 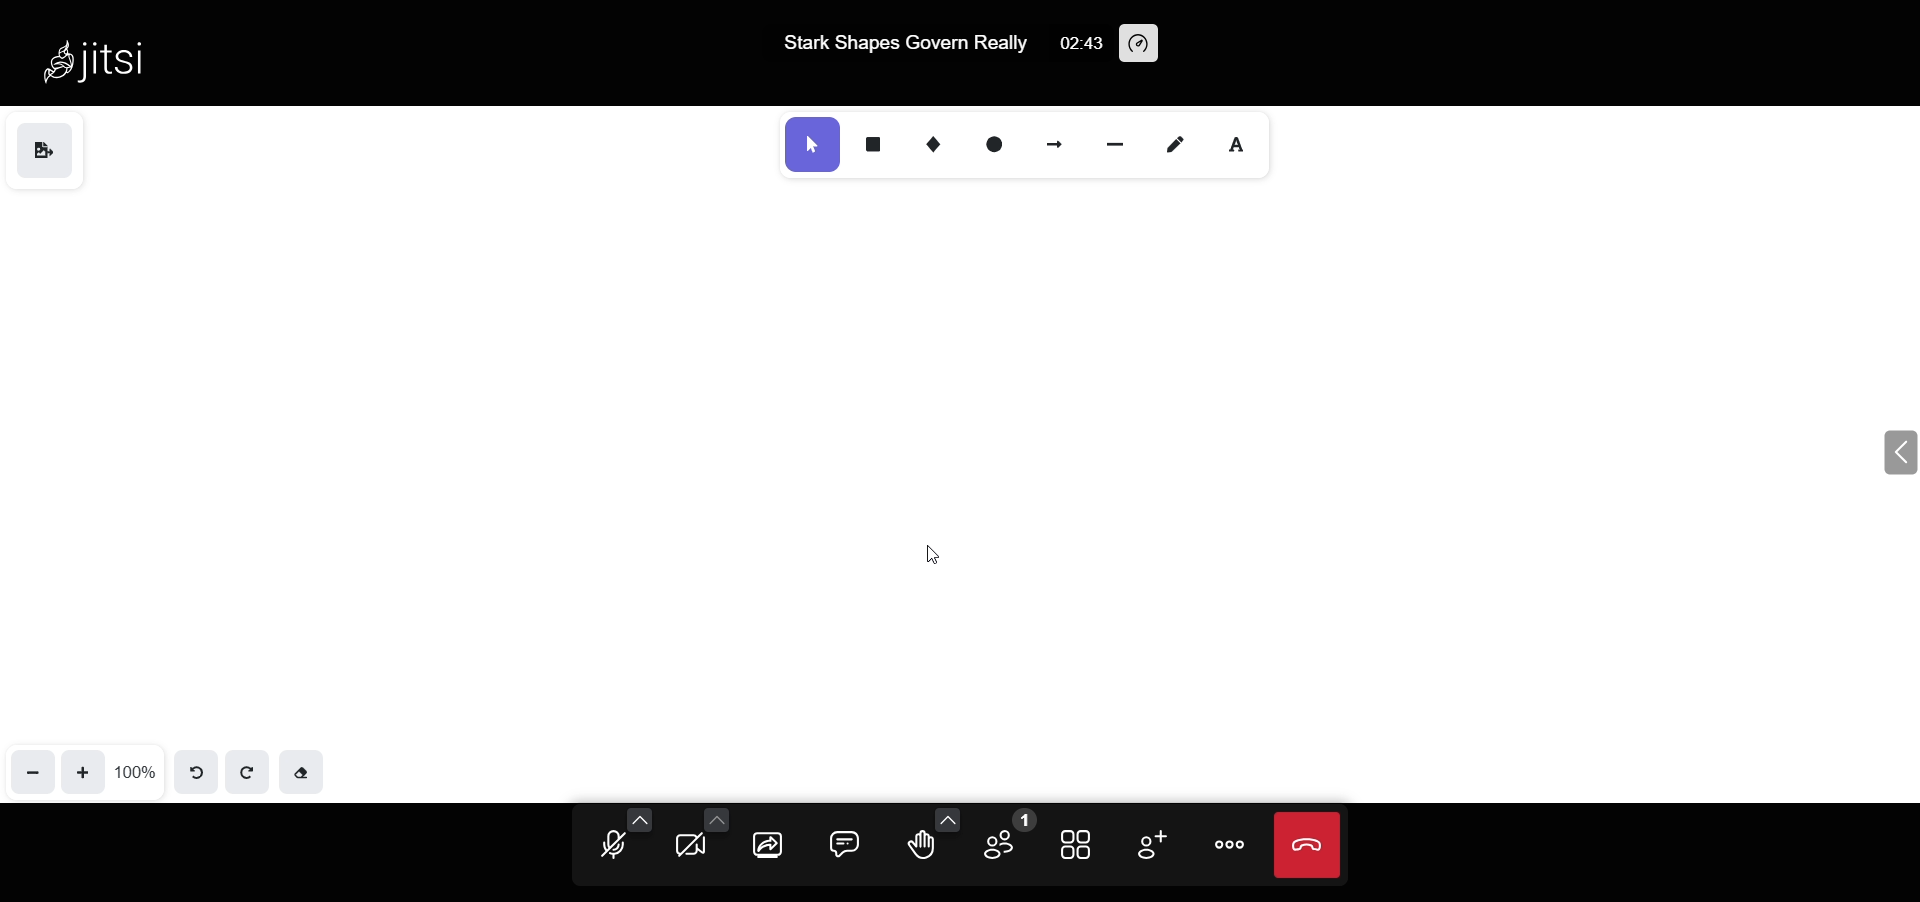 I want to click on more camera option, so click(x=716, y=818).